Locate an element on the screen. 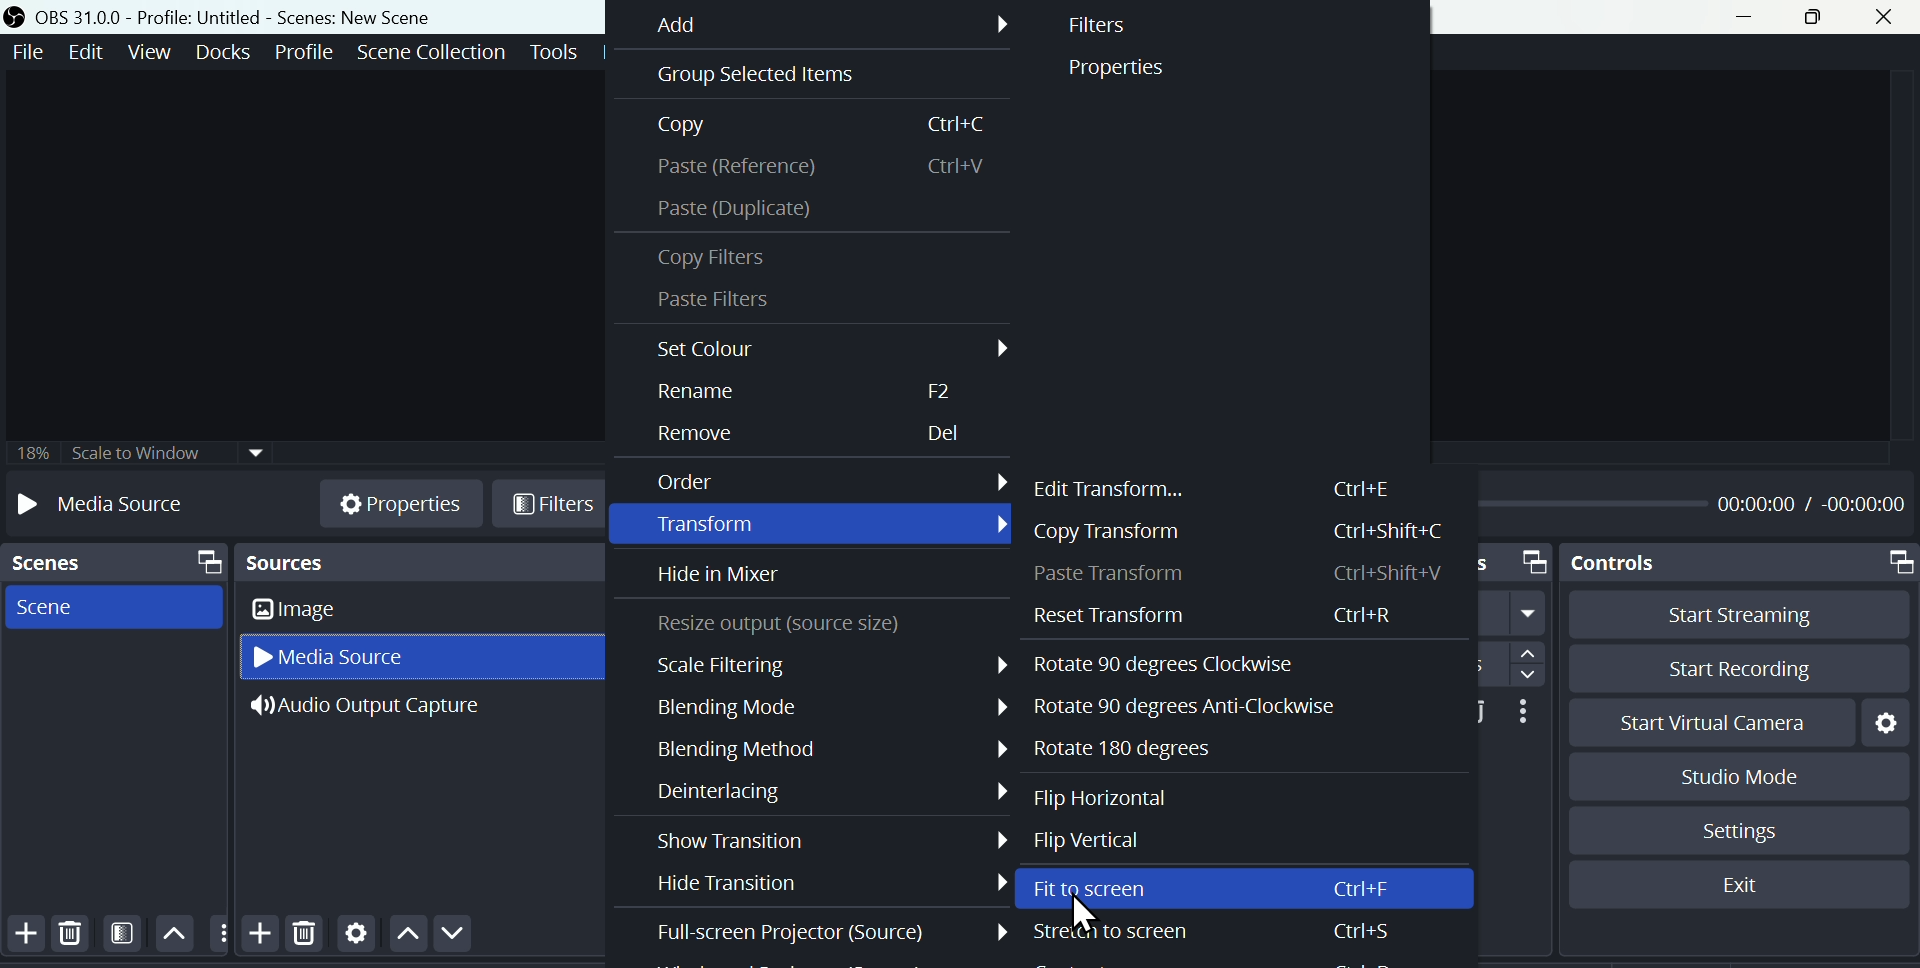 This screenshot has height=968, width=1920. Rotate 90 degrees anti clockwise is located at coordinates (1195, 708).